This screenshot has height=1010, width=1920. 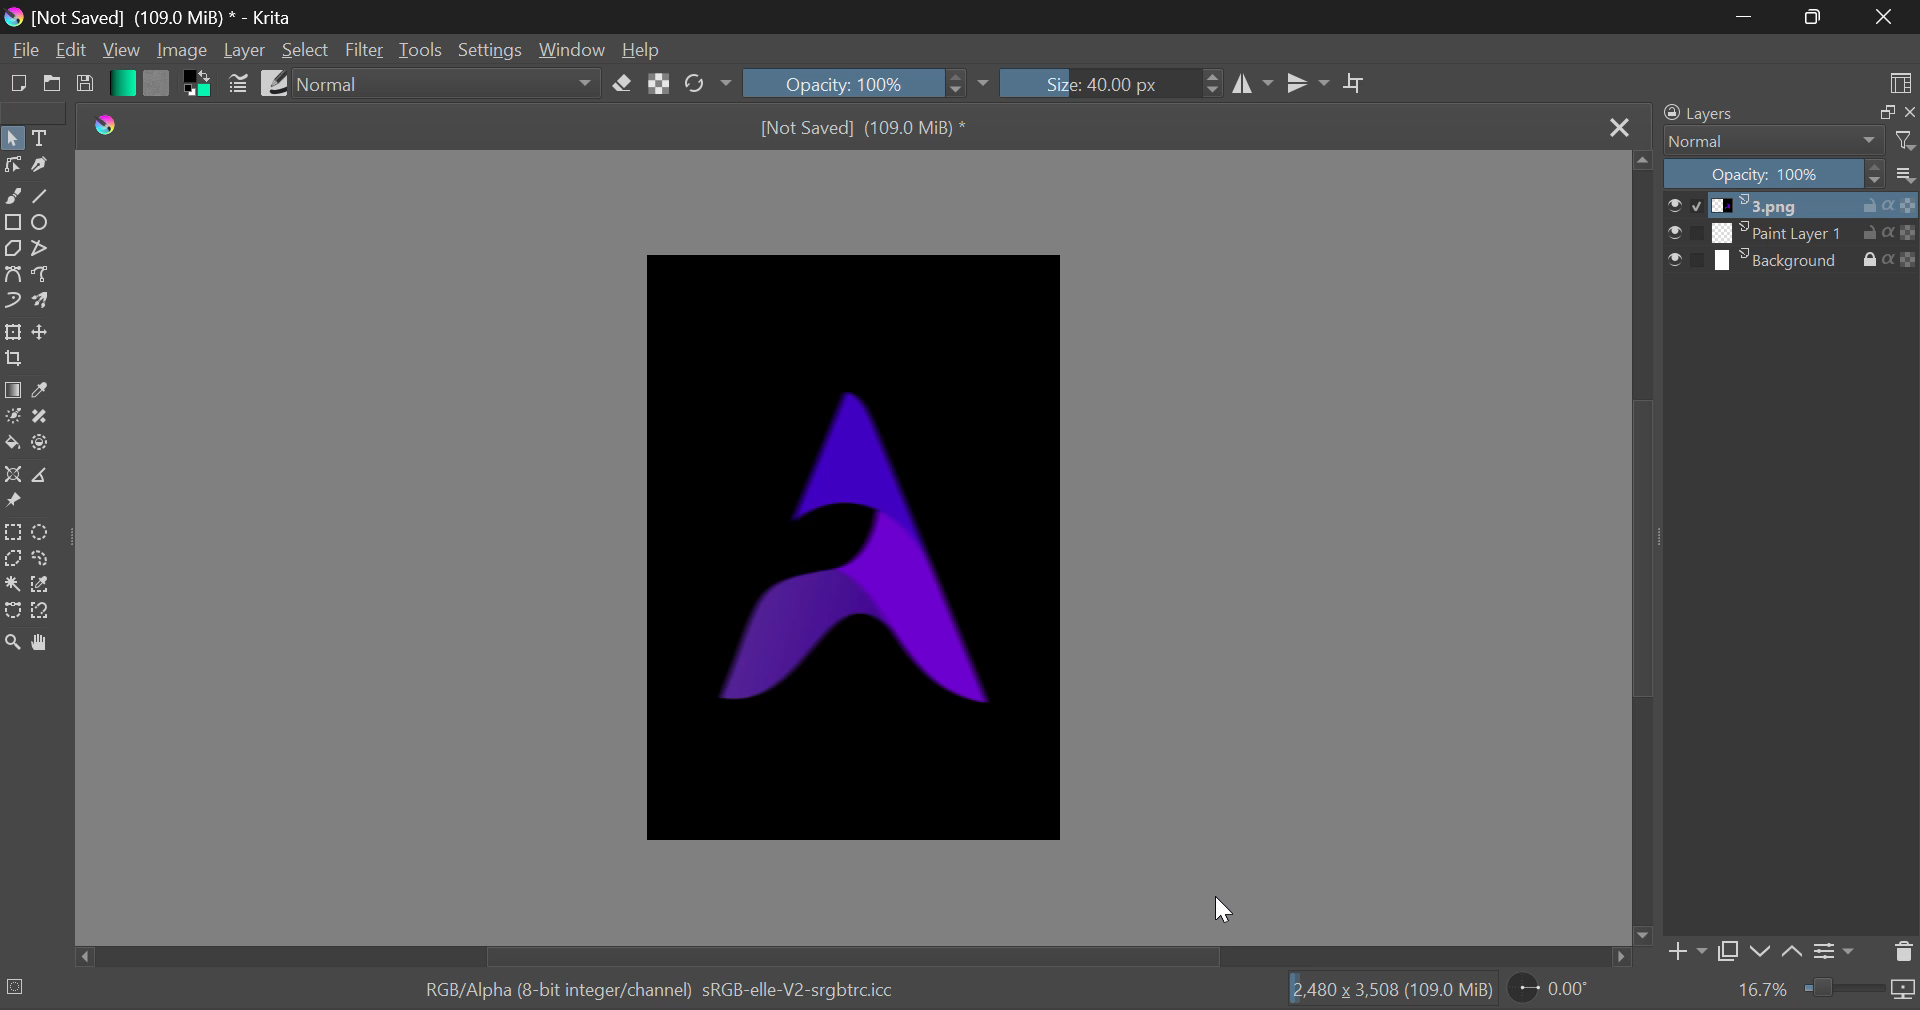 I want to click on Vertical Mirror Flip, so click(x=1255, y=86).